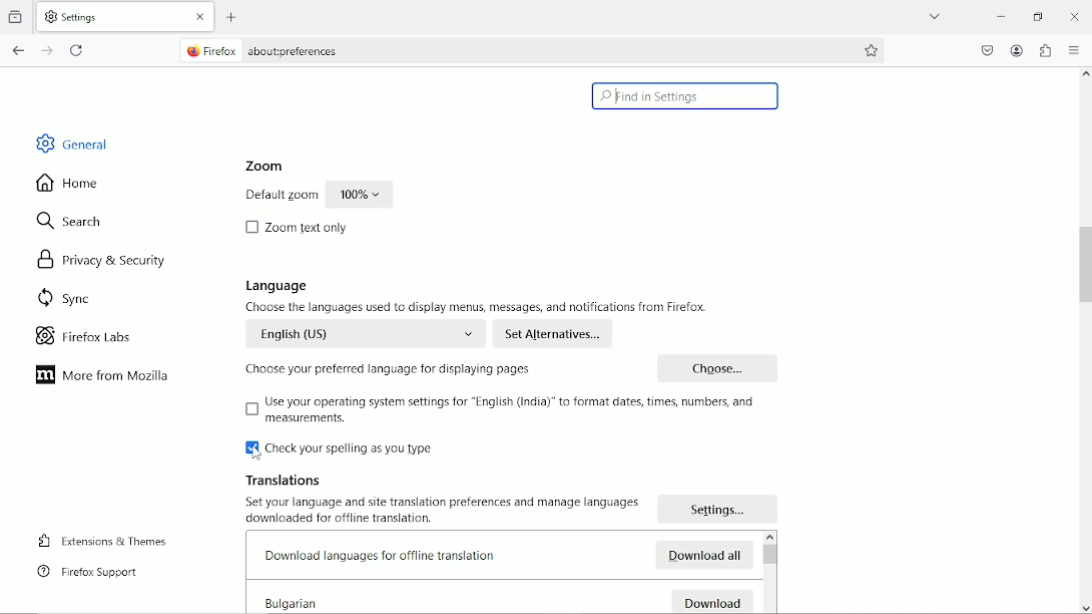  Describe the element at coordinates (503, 309) in the screenshot. I see `Choose the languages used to display menus, messages and notifications from  firefox.` at that location.